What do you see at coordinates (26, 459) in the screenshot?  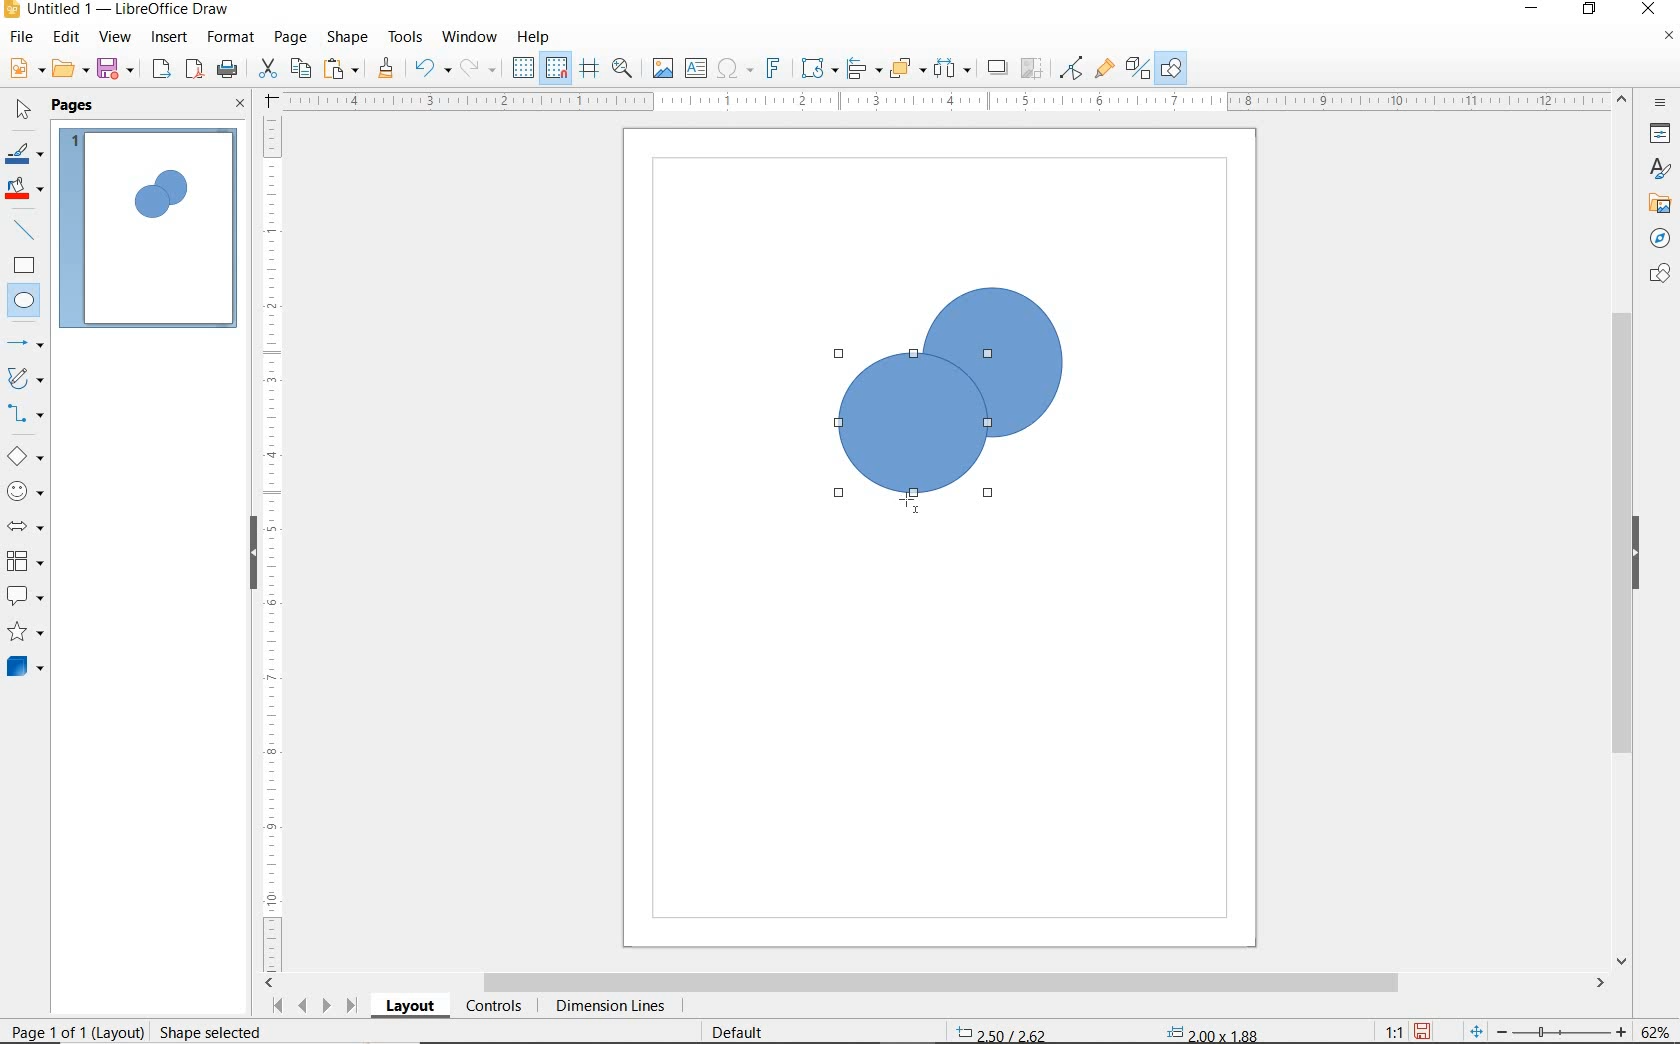 I see `BASIC SHAPES` at bounding box center [26, 459].